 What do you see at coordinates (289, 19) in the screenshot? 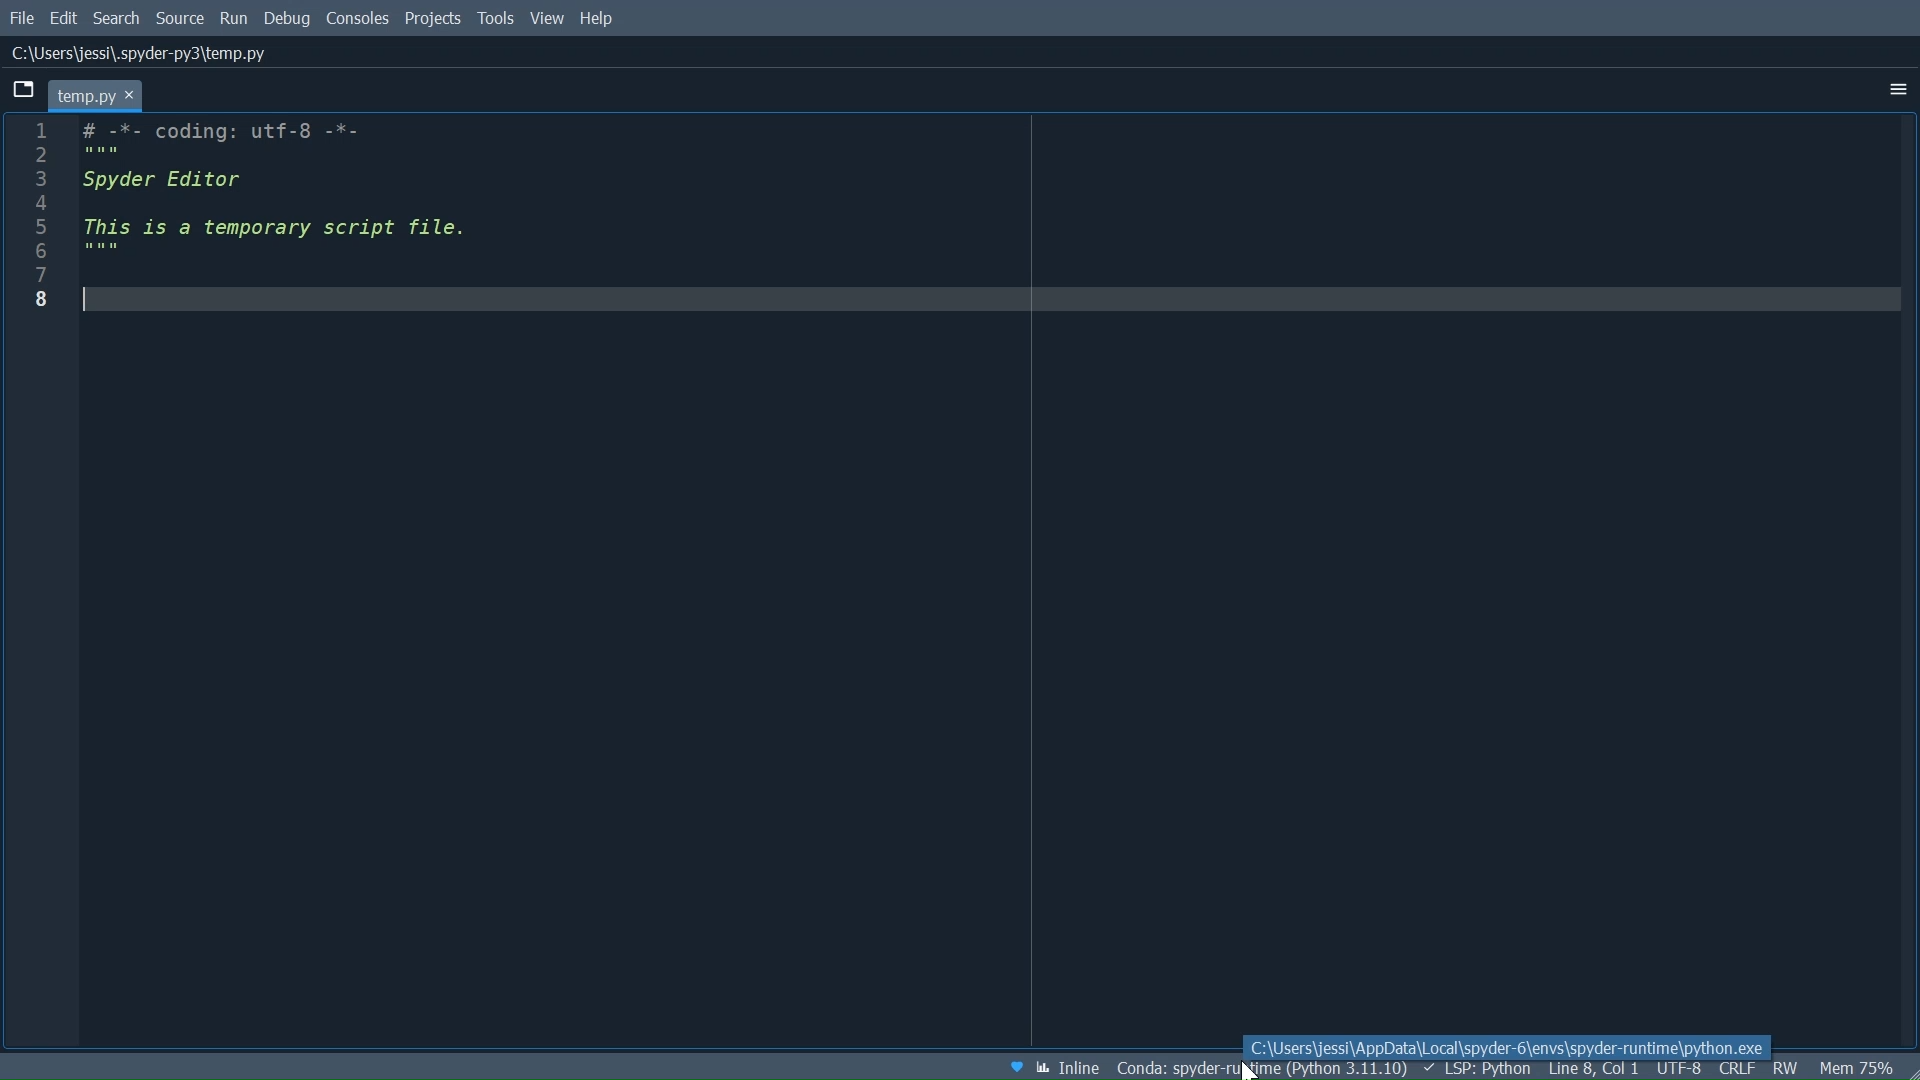
I see `Debug` at bounding box center [289, 19].